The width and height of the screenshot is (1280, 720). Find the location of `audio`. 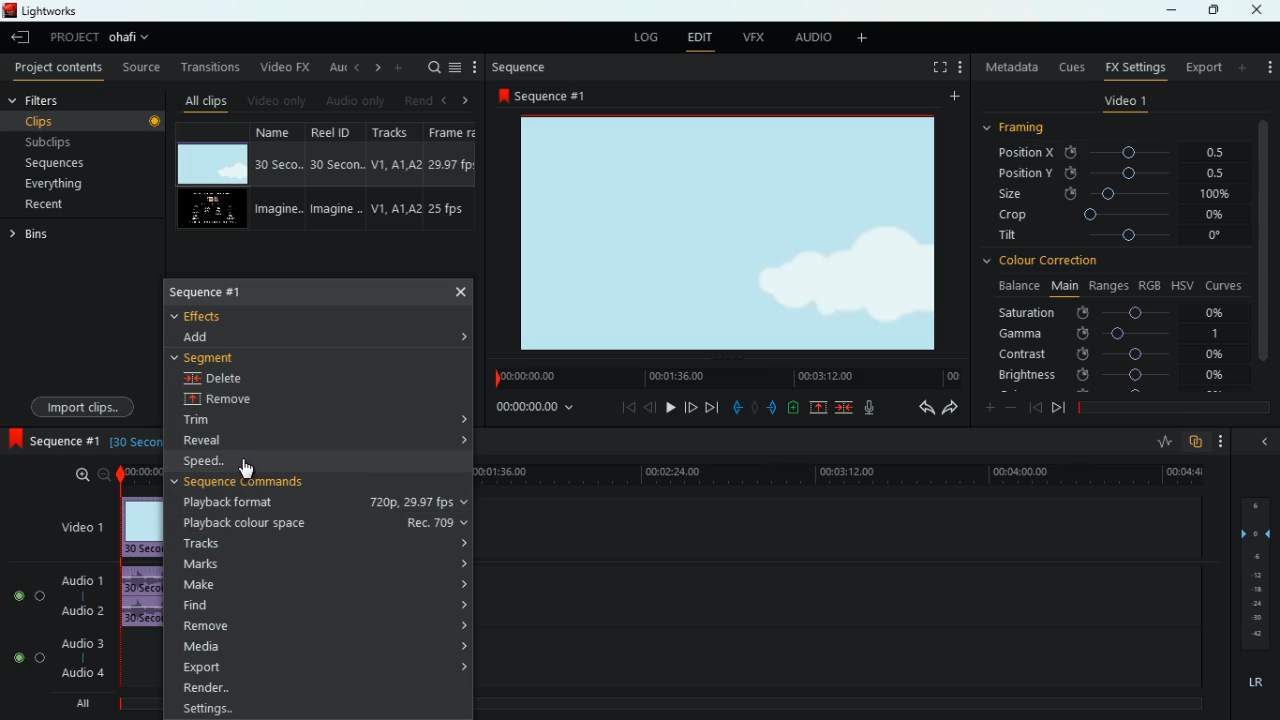

audio is located at coordinates (352, 100).